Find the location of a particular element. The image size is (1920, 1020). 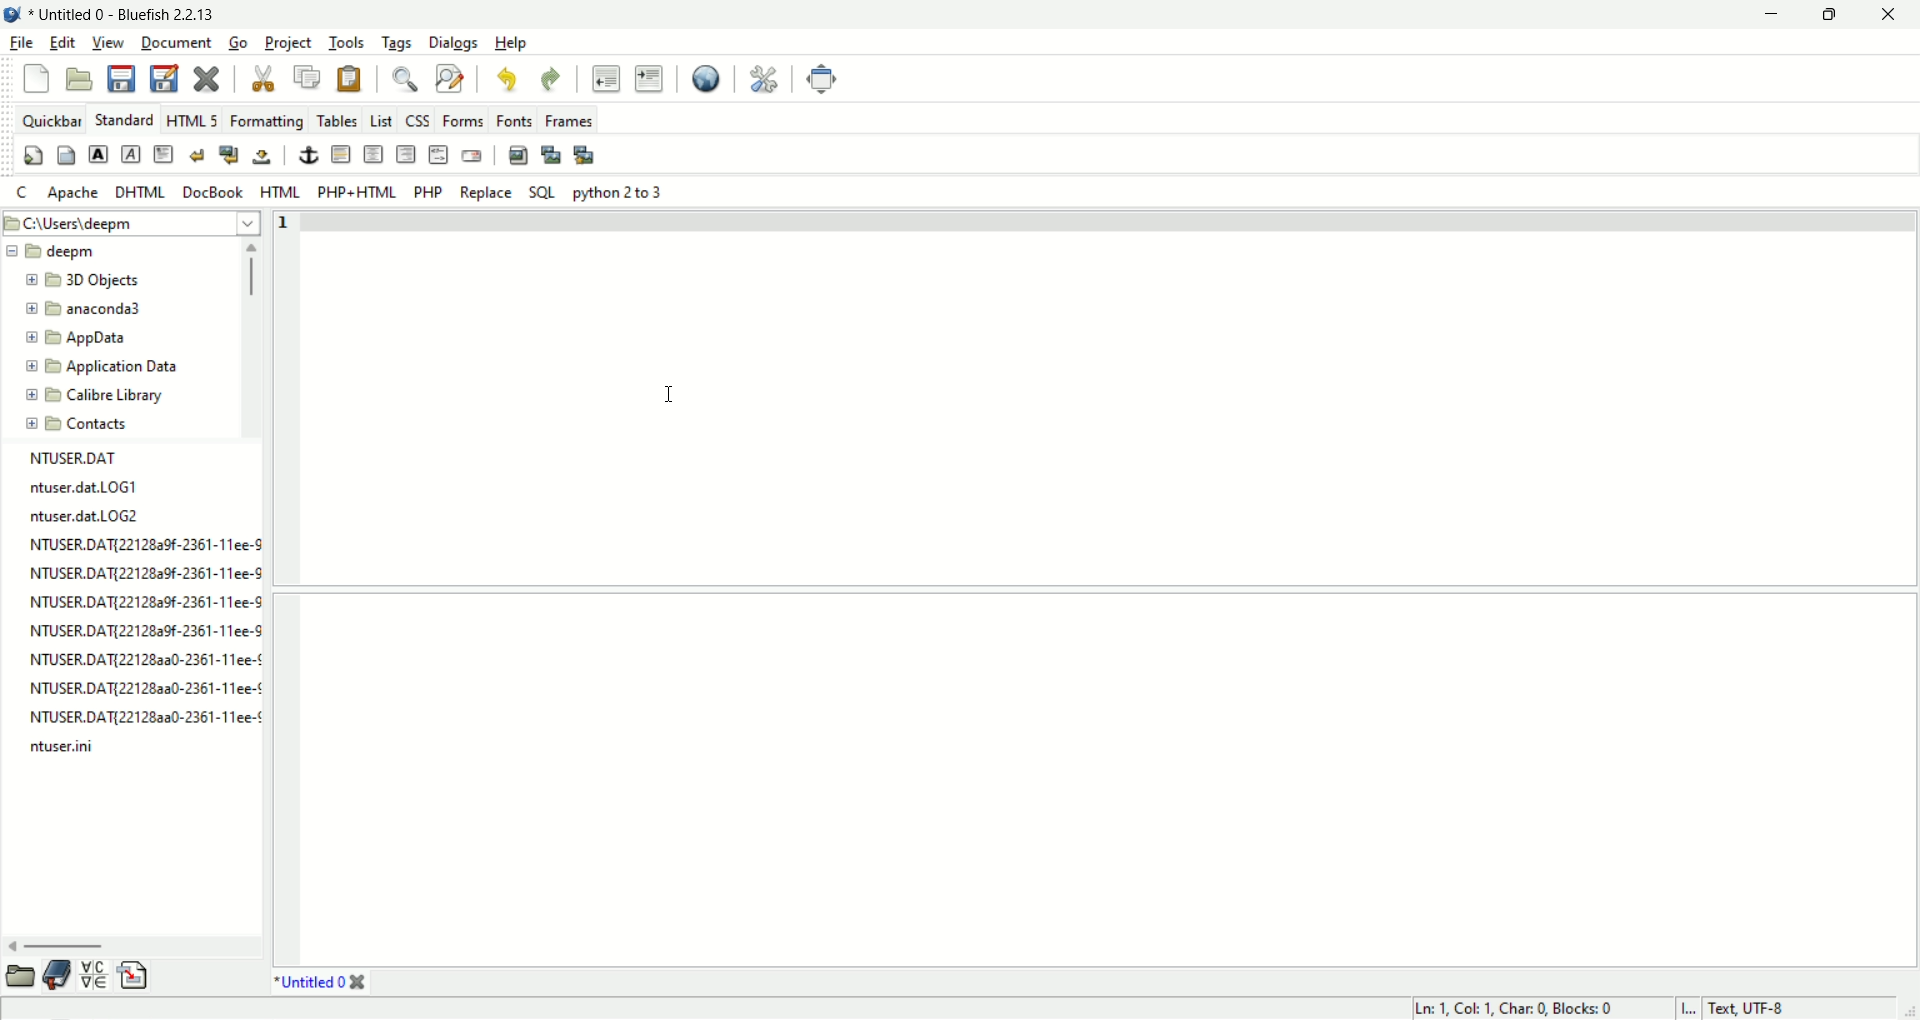

undo is located at coordinates (509, 79).